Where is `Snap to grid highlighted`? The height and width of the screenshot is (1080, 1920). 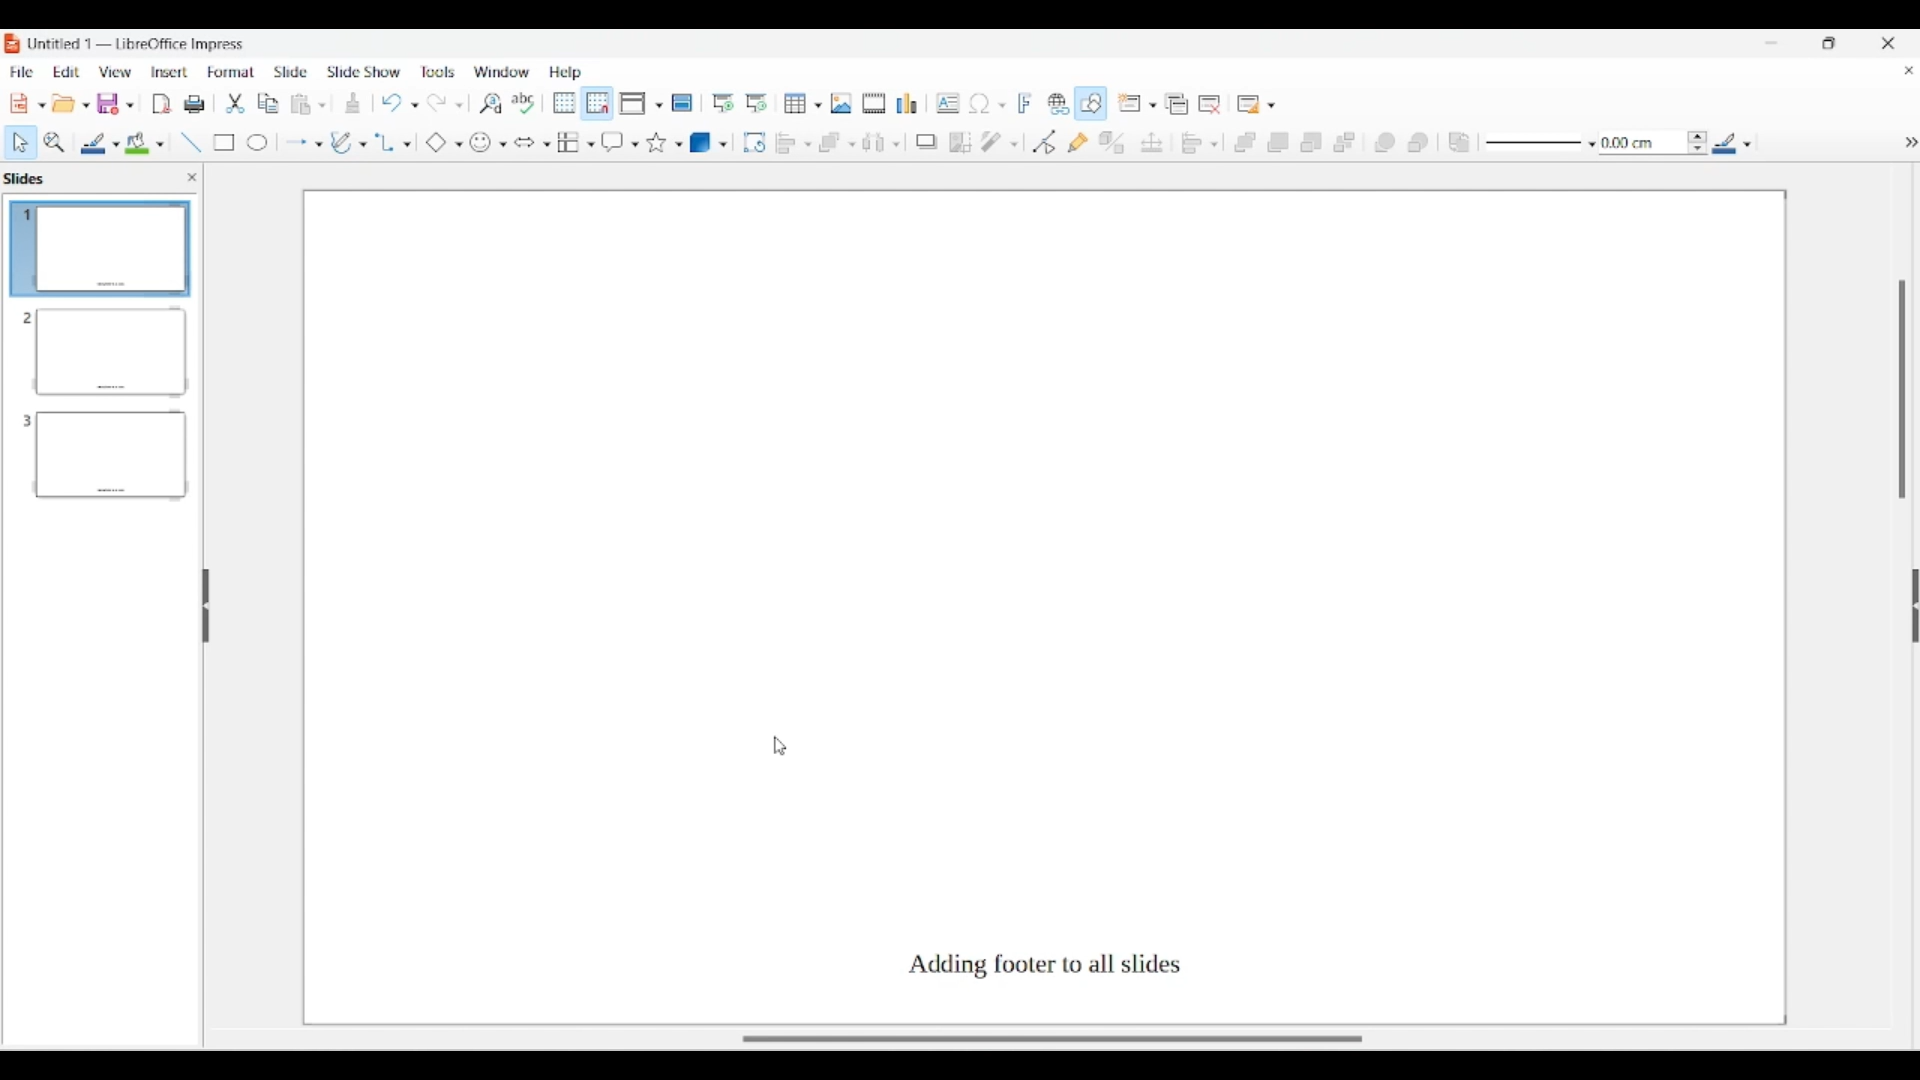 Snap to grid highlighted is located at coordinates (598, 104).